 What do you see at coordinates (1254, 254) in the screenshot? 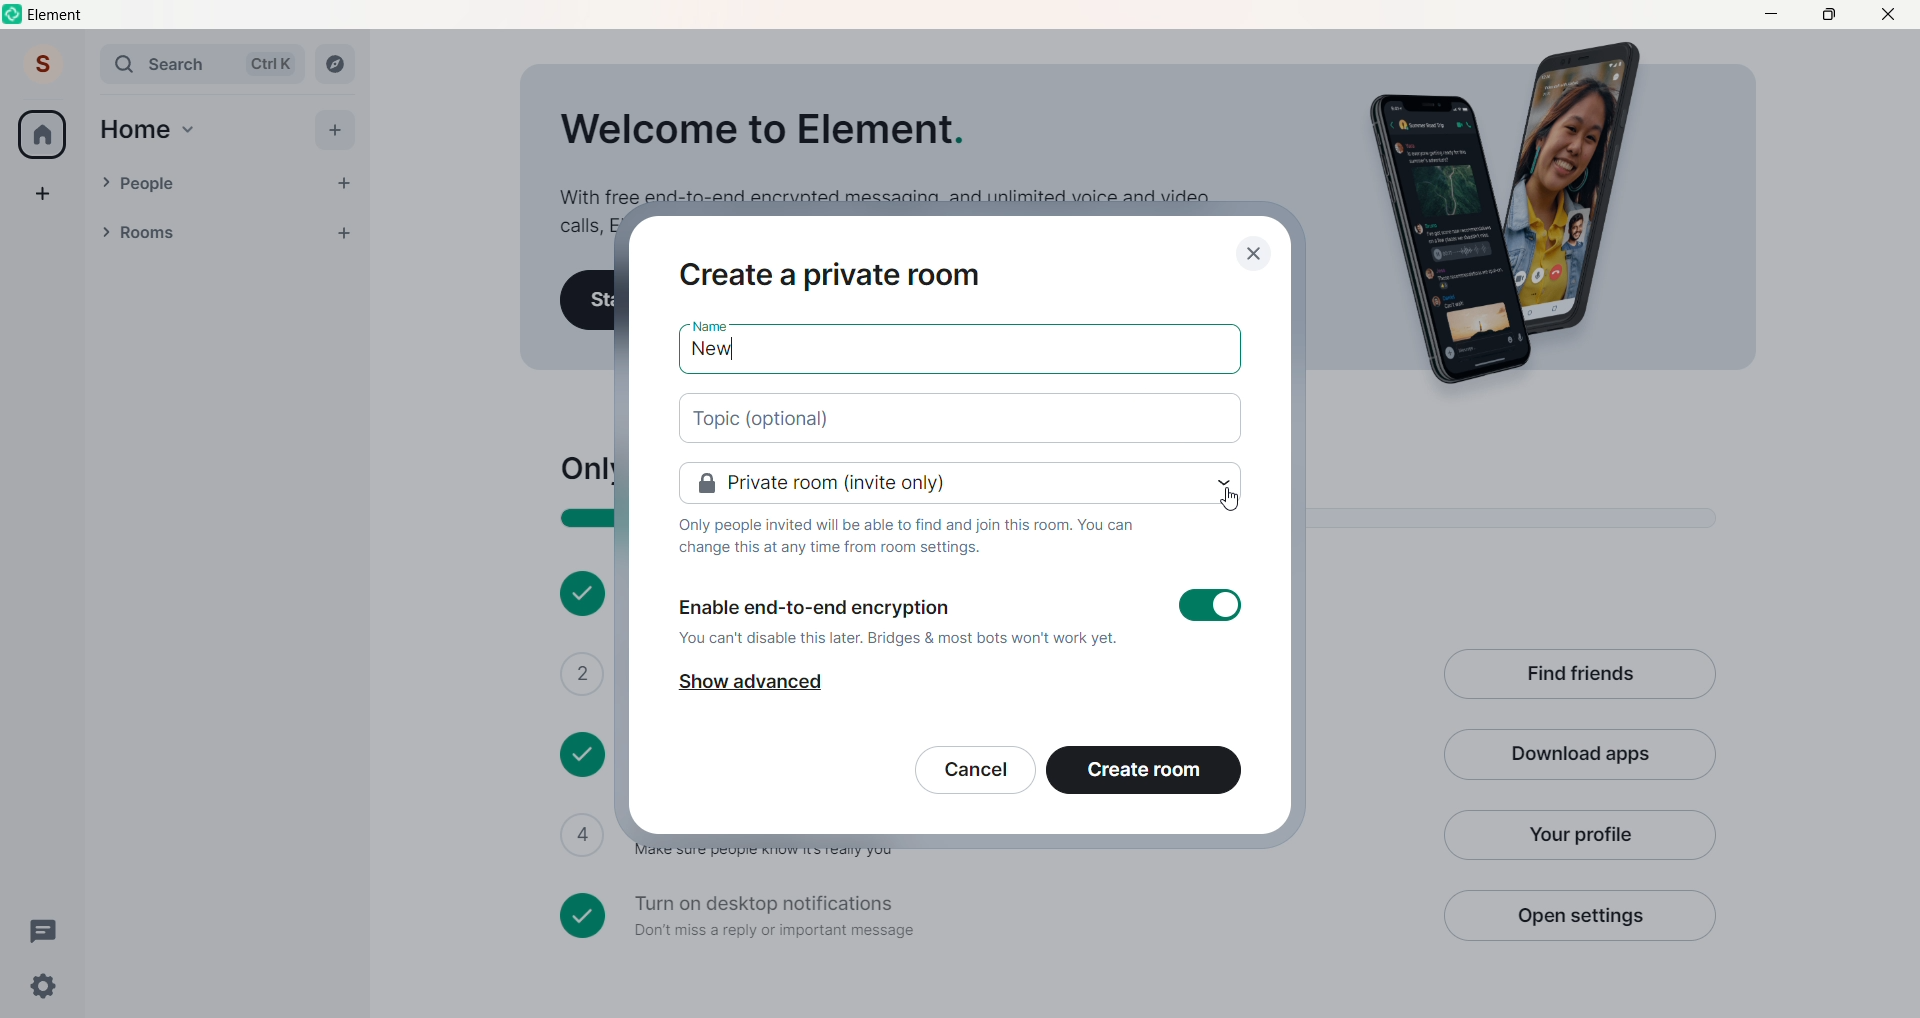
I see `close` at bounding box center [1254, 254].